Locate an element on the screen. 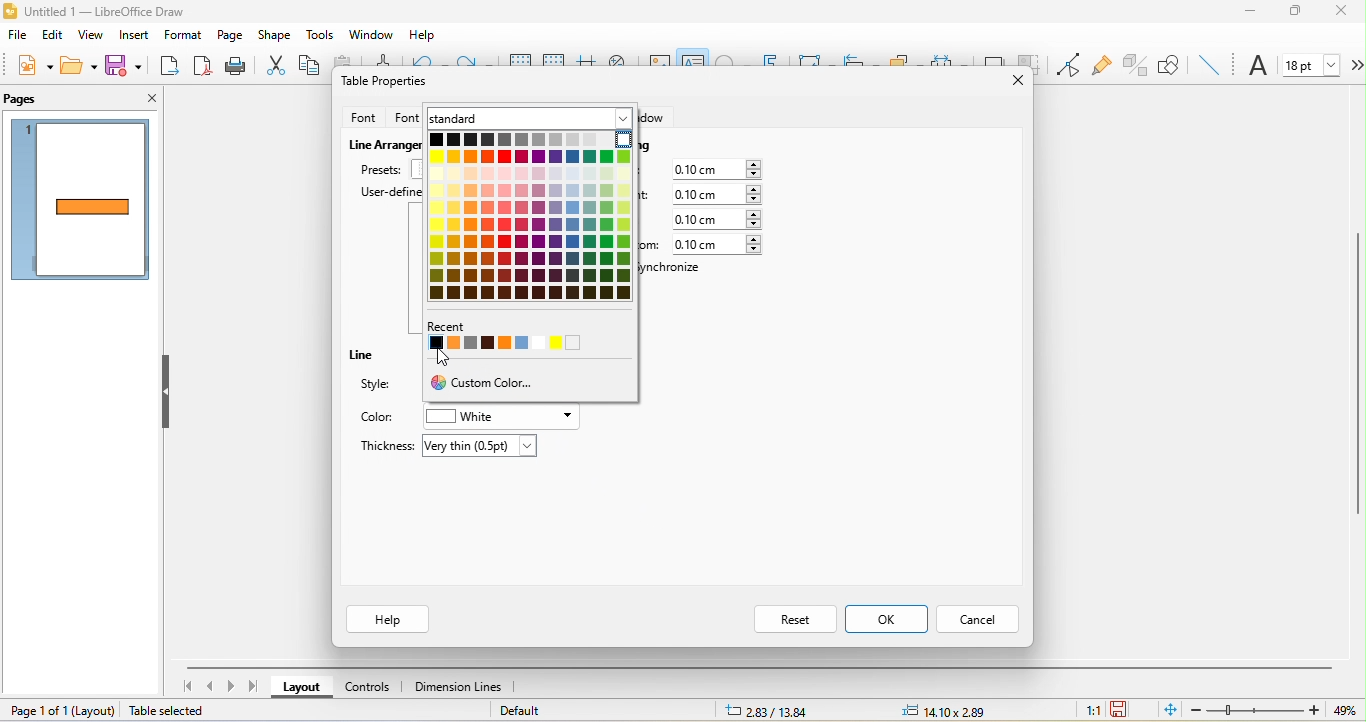  show draw function is located at coordinates (1171, 64).